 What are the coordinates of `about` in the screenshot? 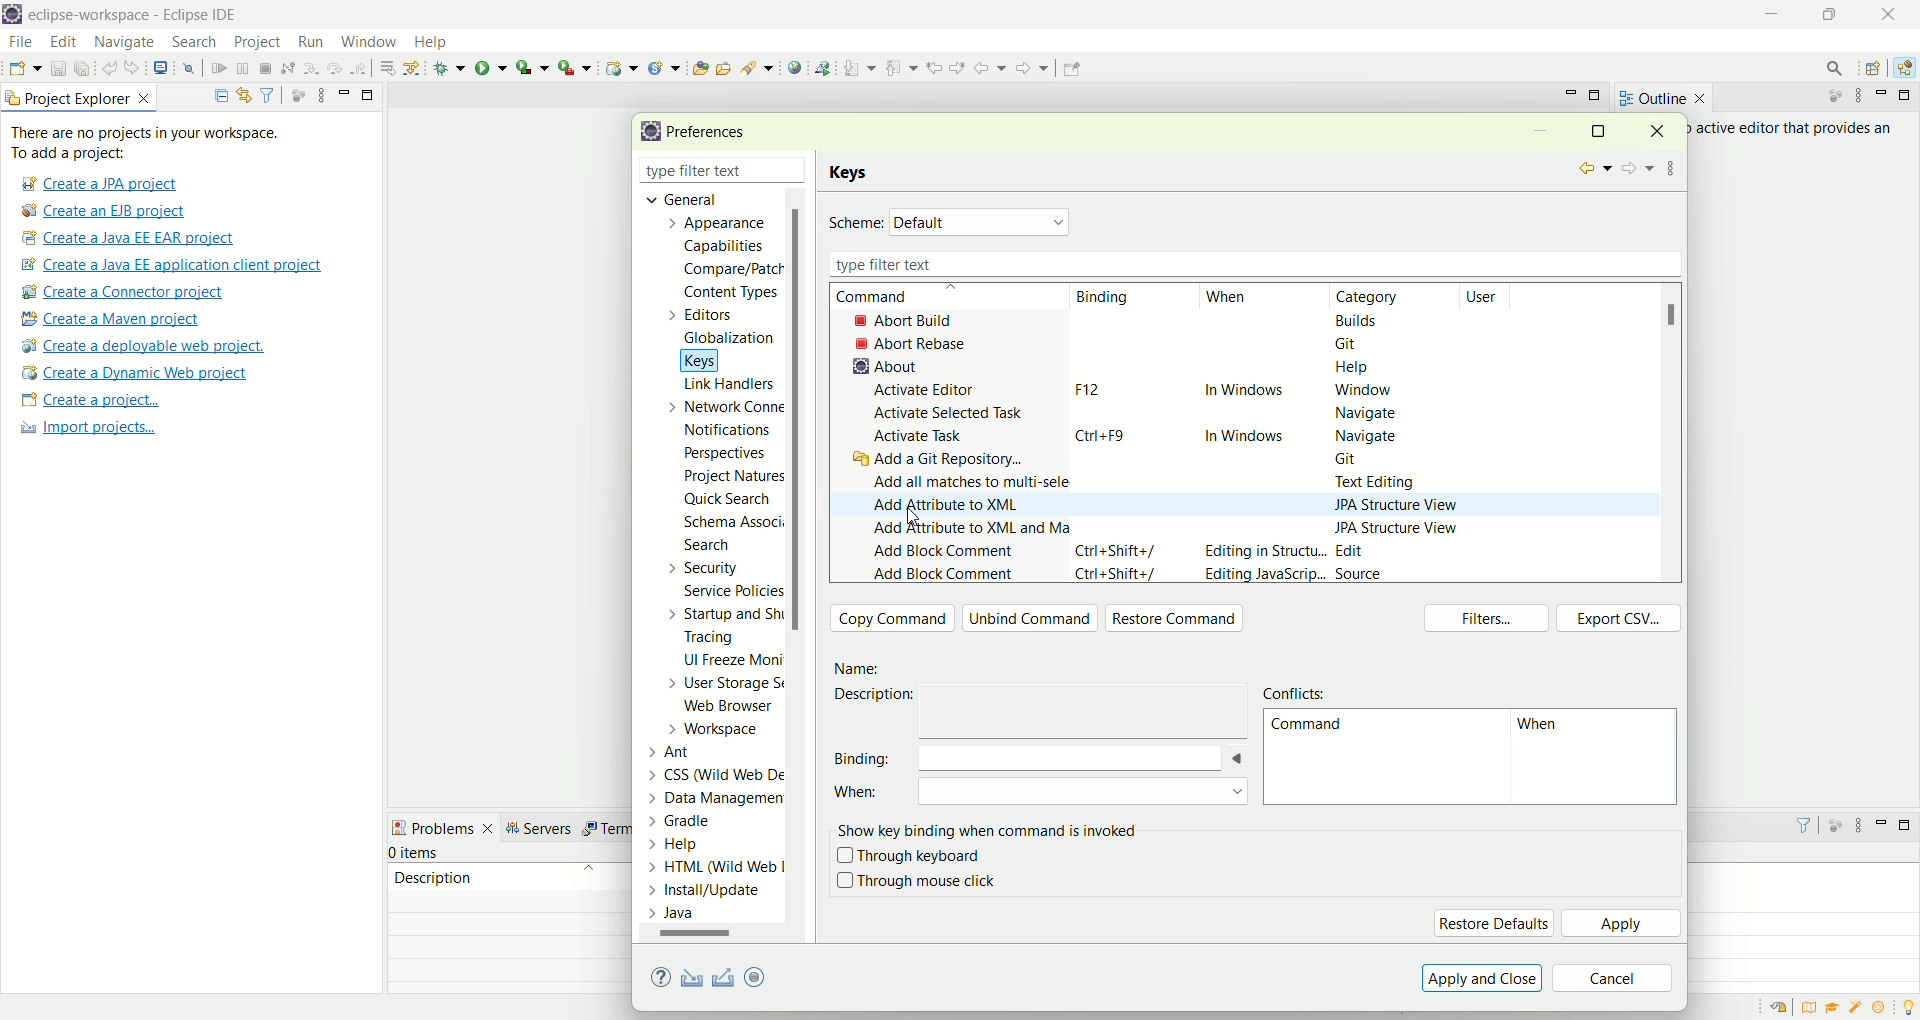 It's located at (880, 366).